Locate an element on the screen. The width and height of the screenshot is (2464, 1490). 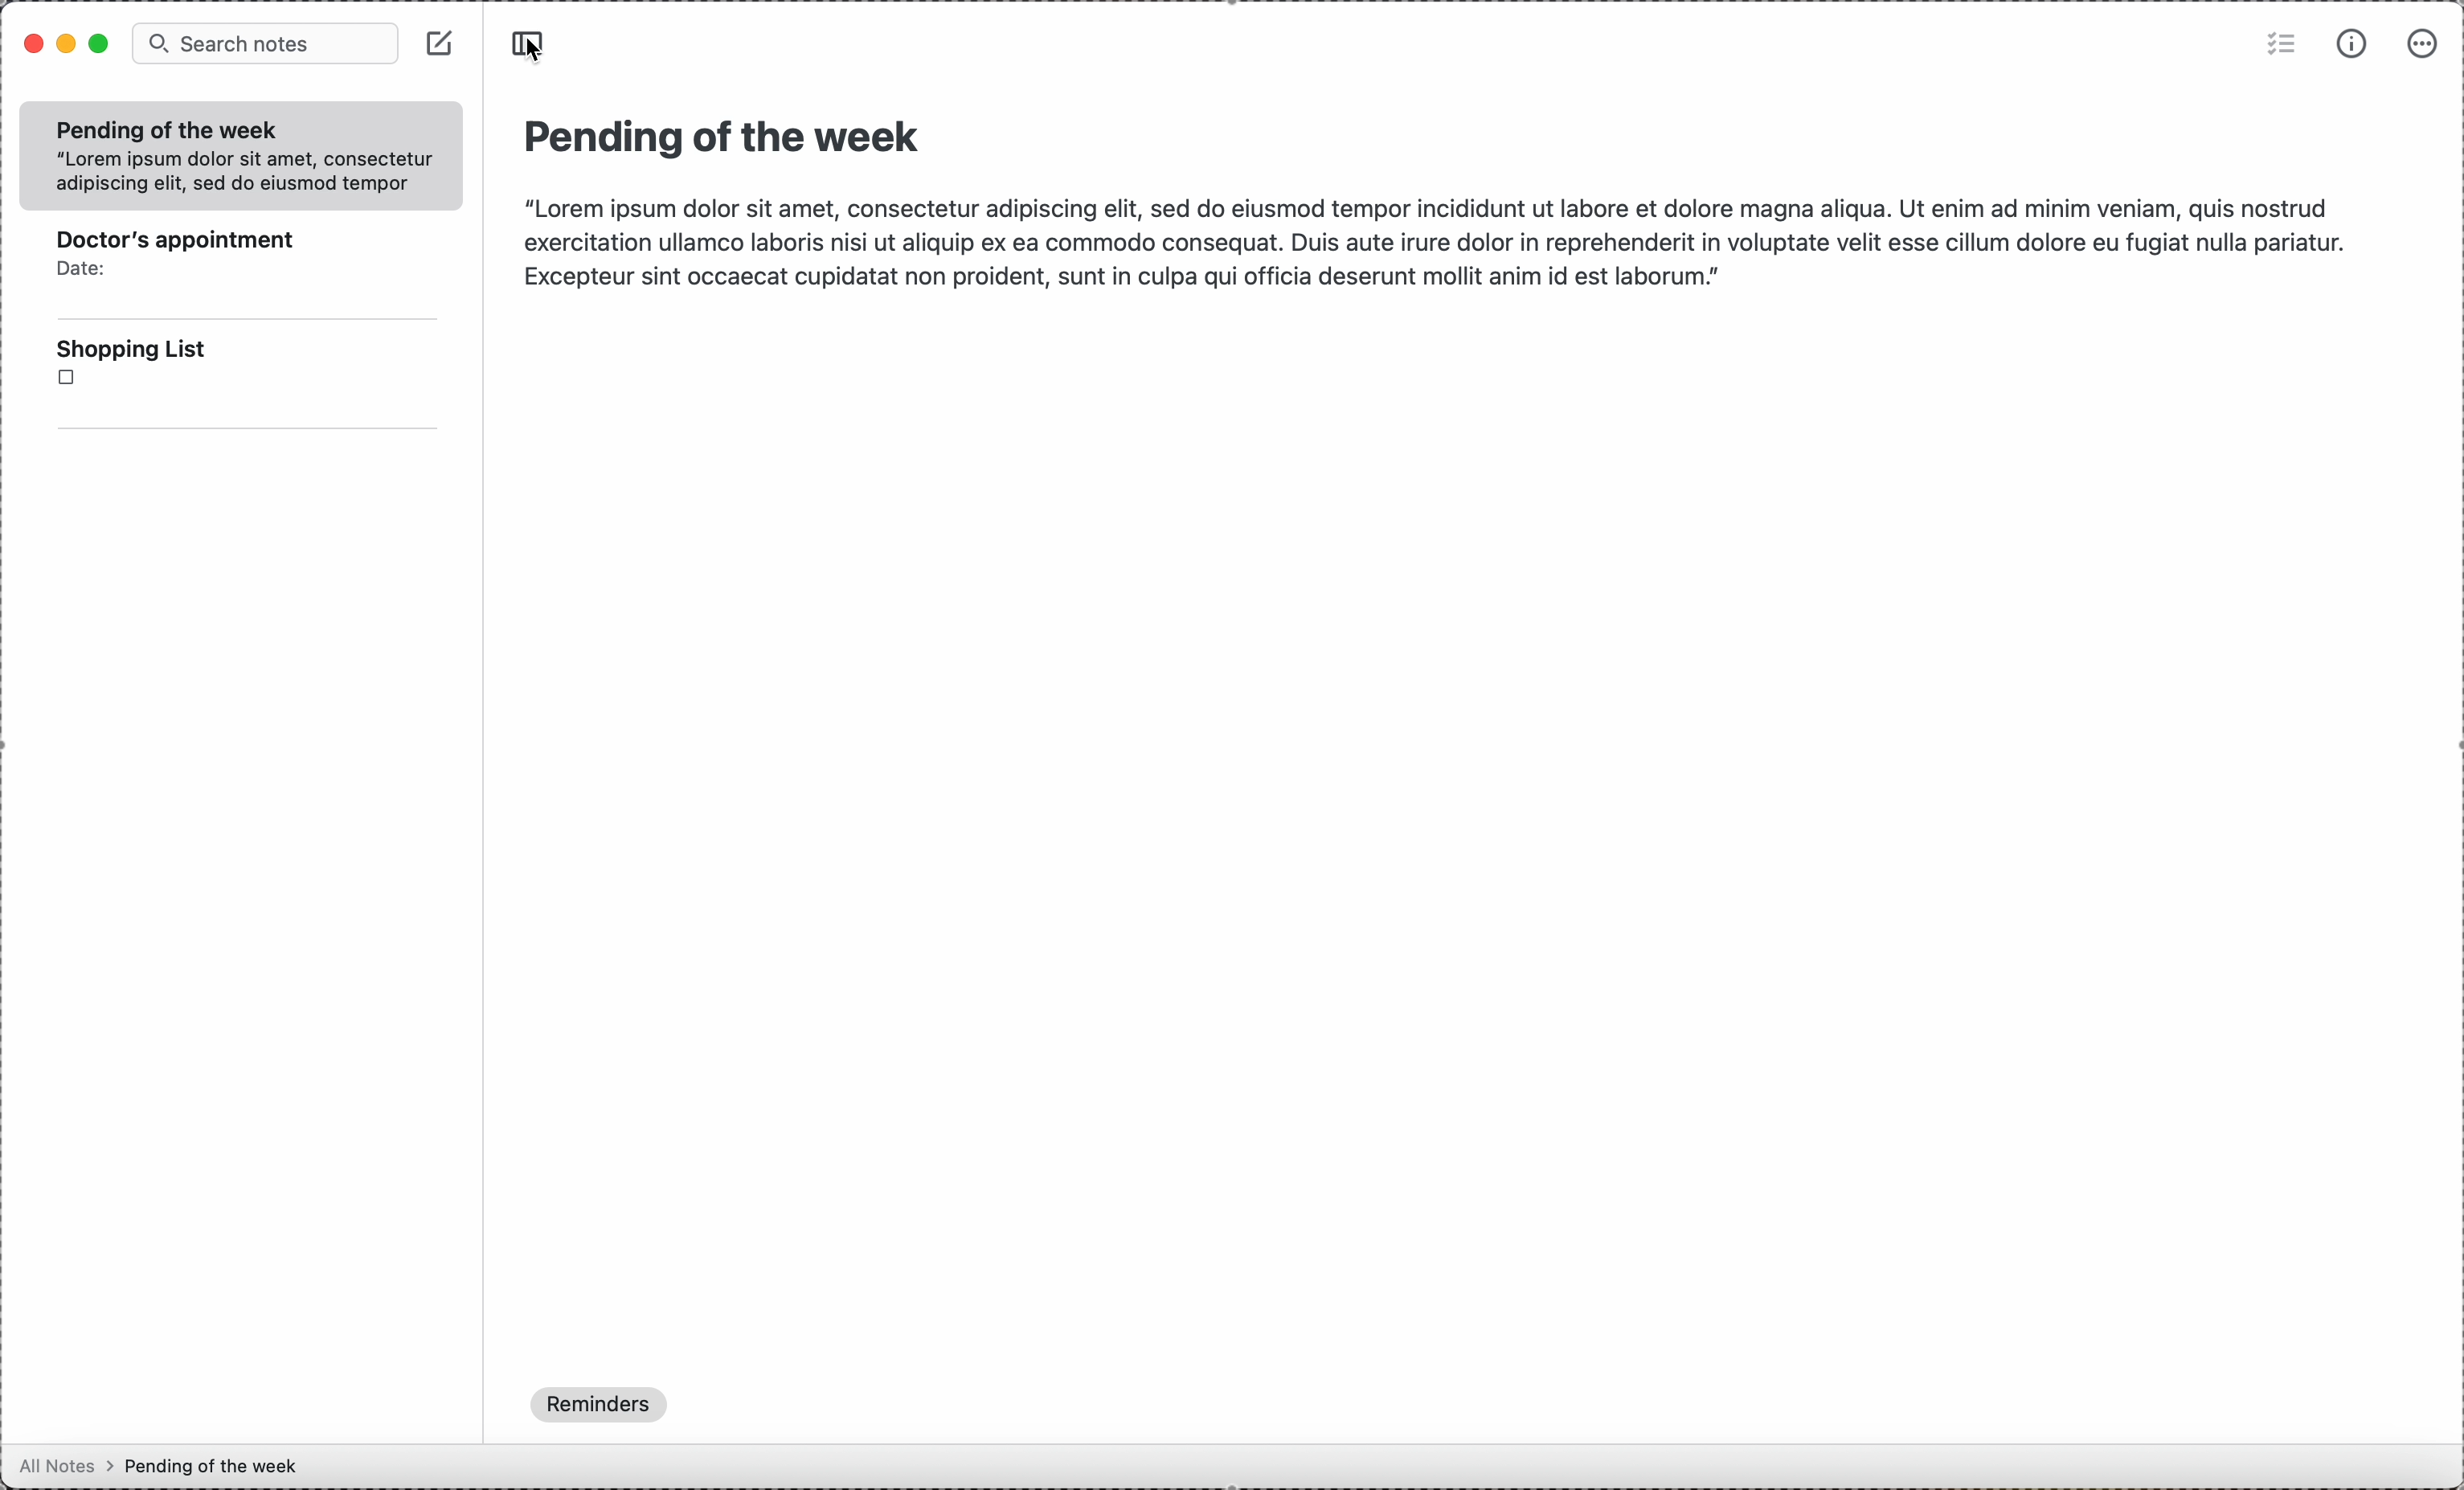
all notes > pending of the week is located at coordinates (168, 1464).